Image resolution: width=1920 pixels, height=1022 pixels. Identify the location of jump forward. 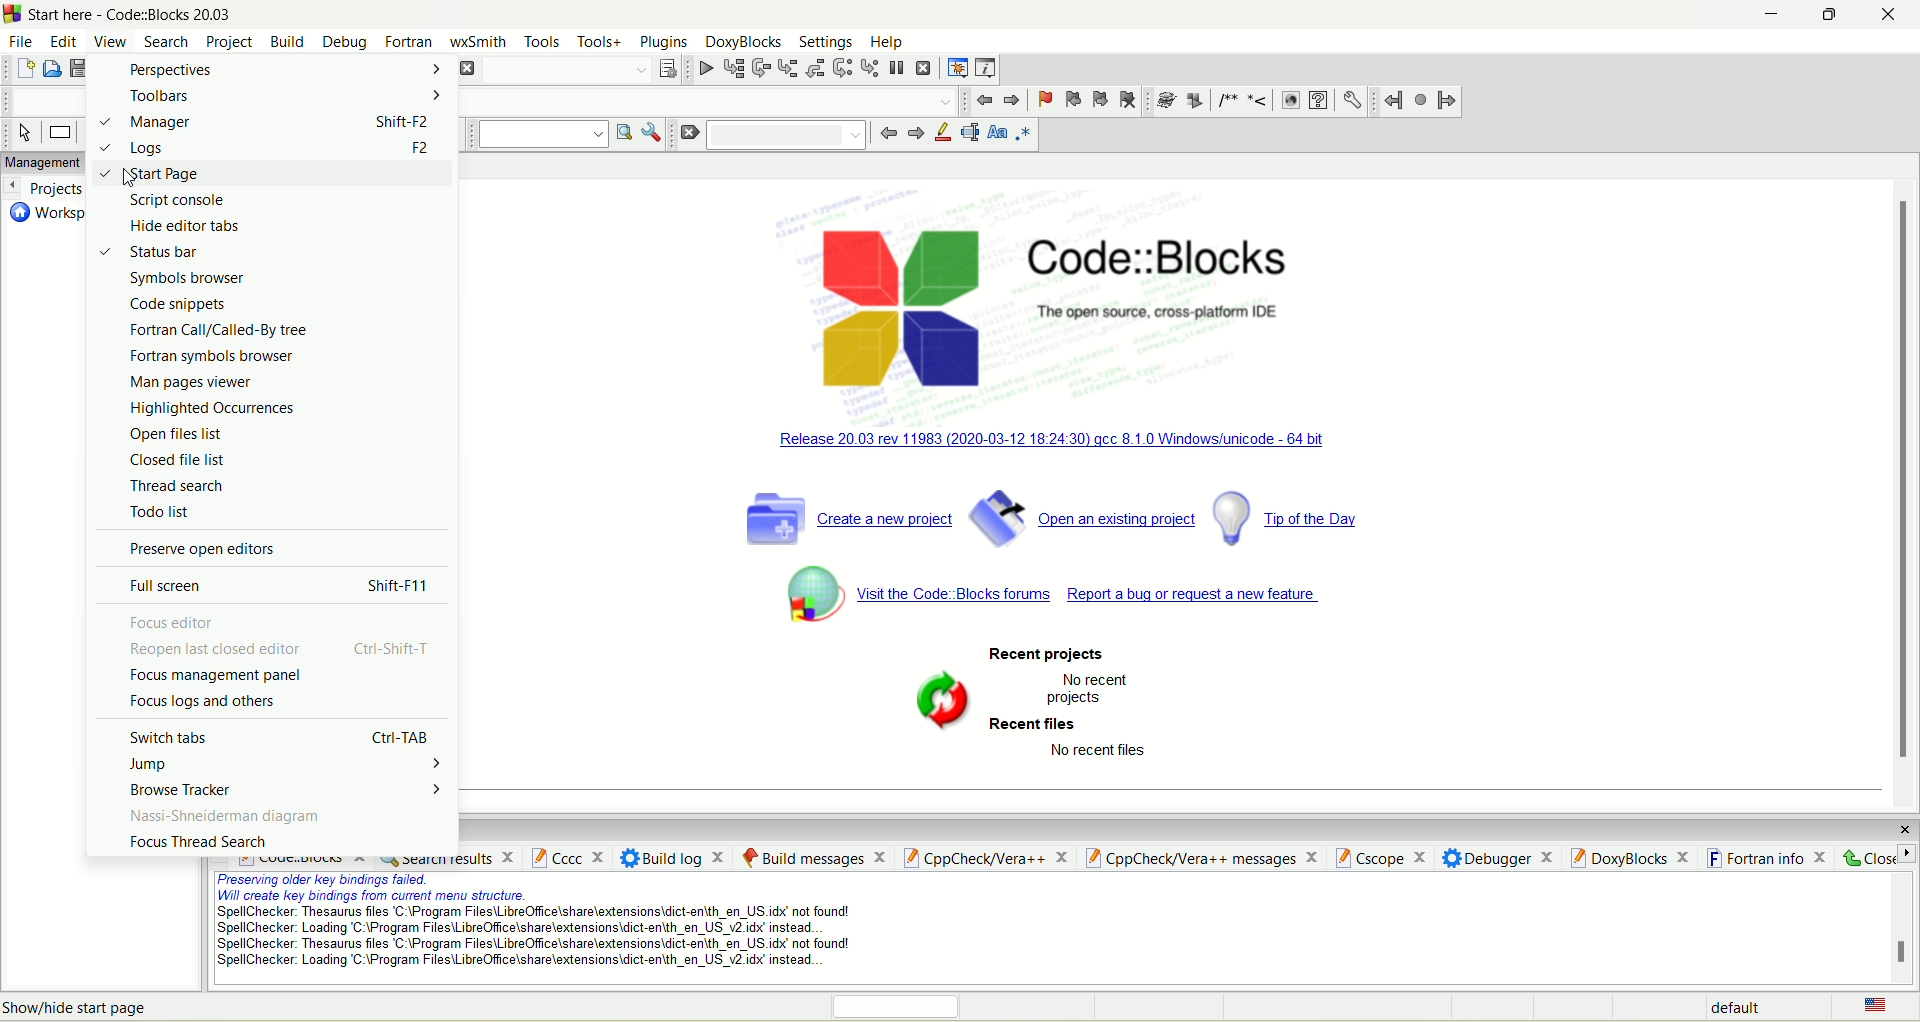
(1011, 100).